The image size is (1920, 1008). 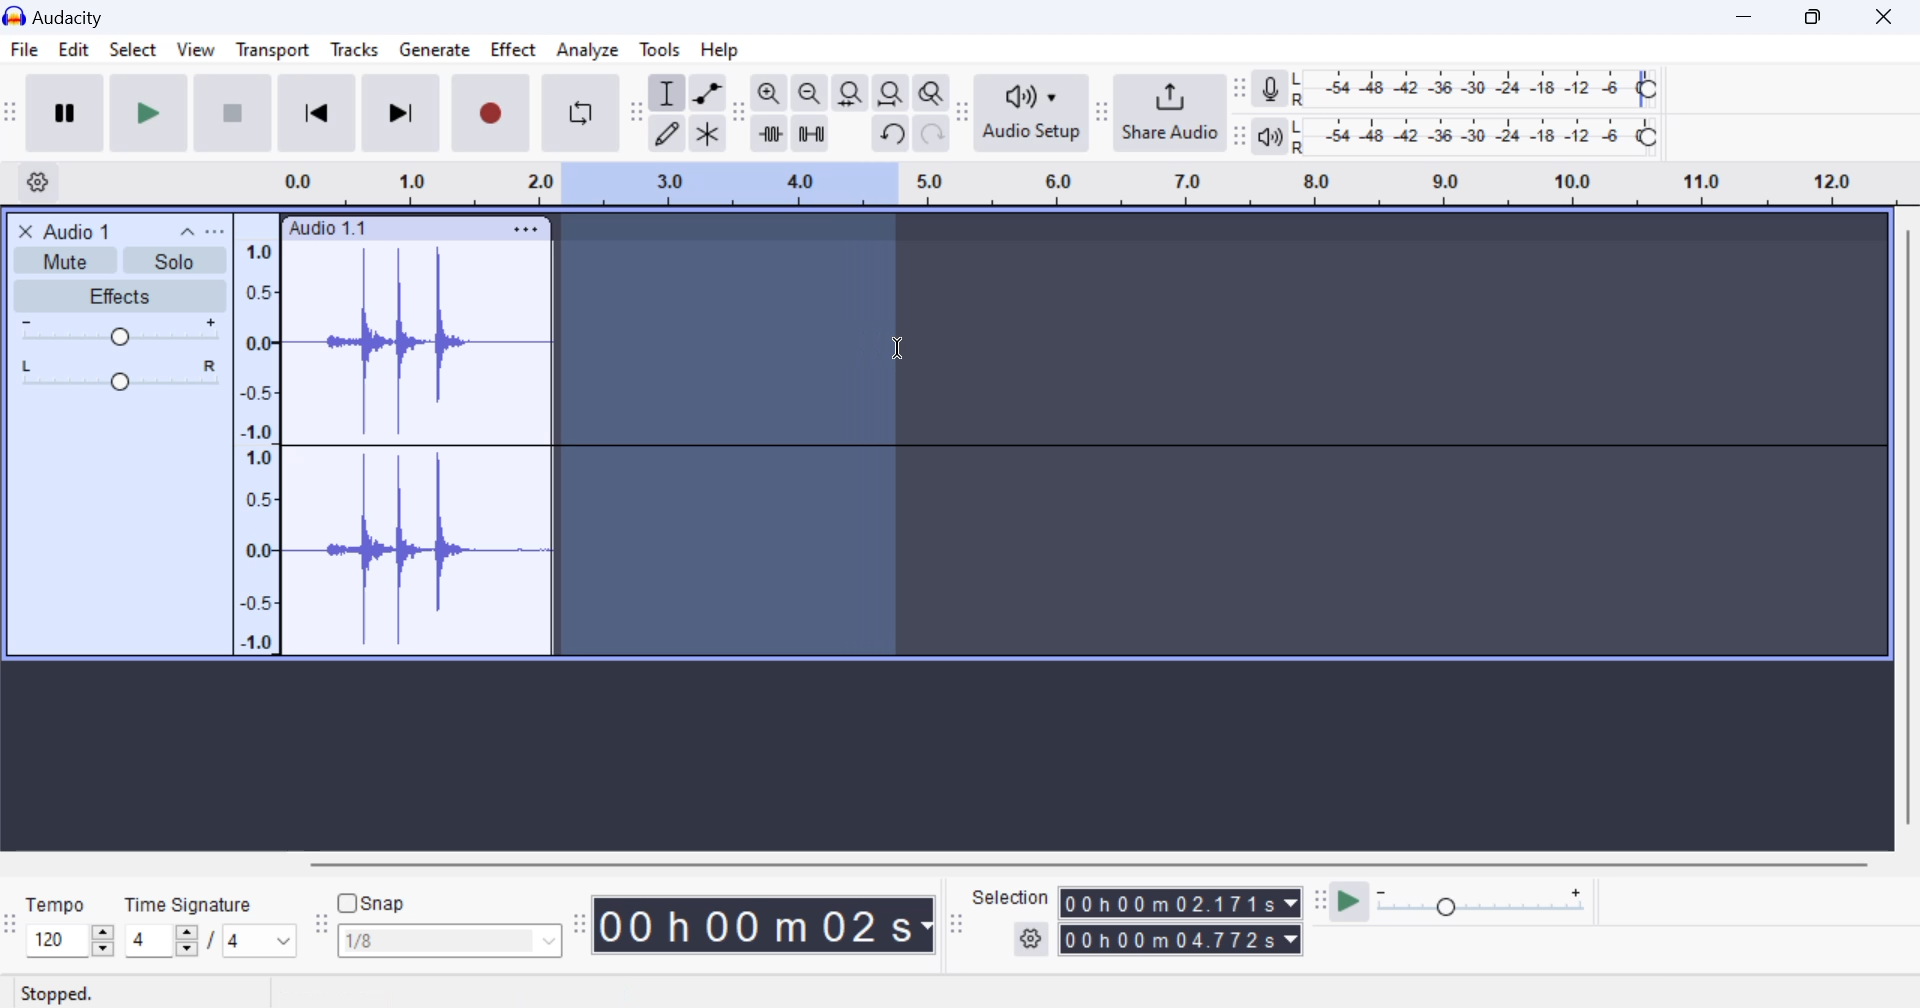 What do you see at coordinates (176, 261) in the screenshot?
I see `Solo` at bounding box center [176, 261].